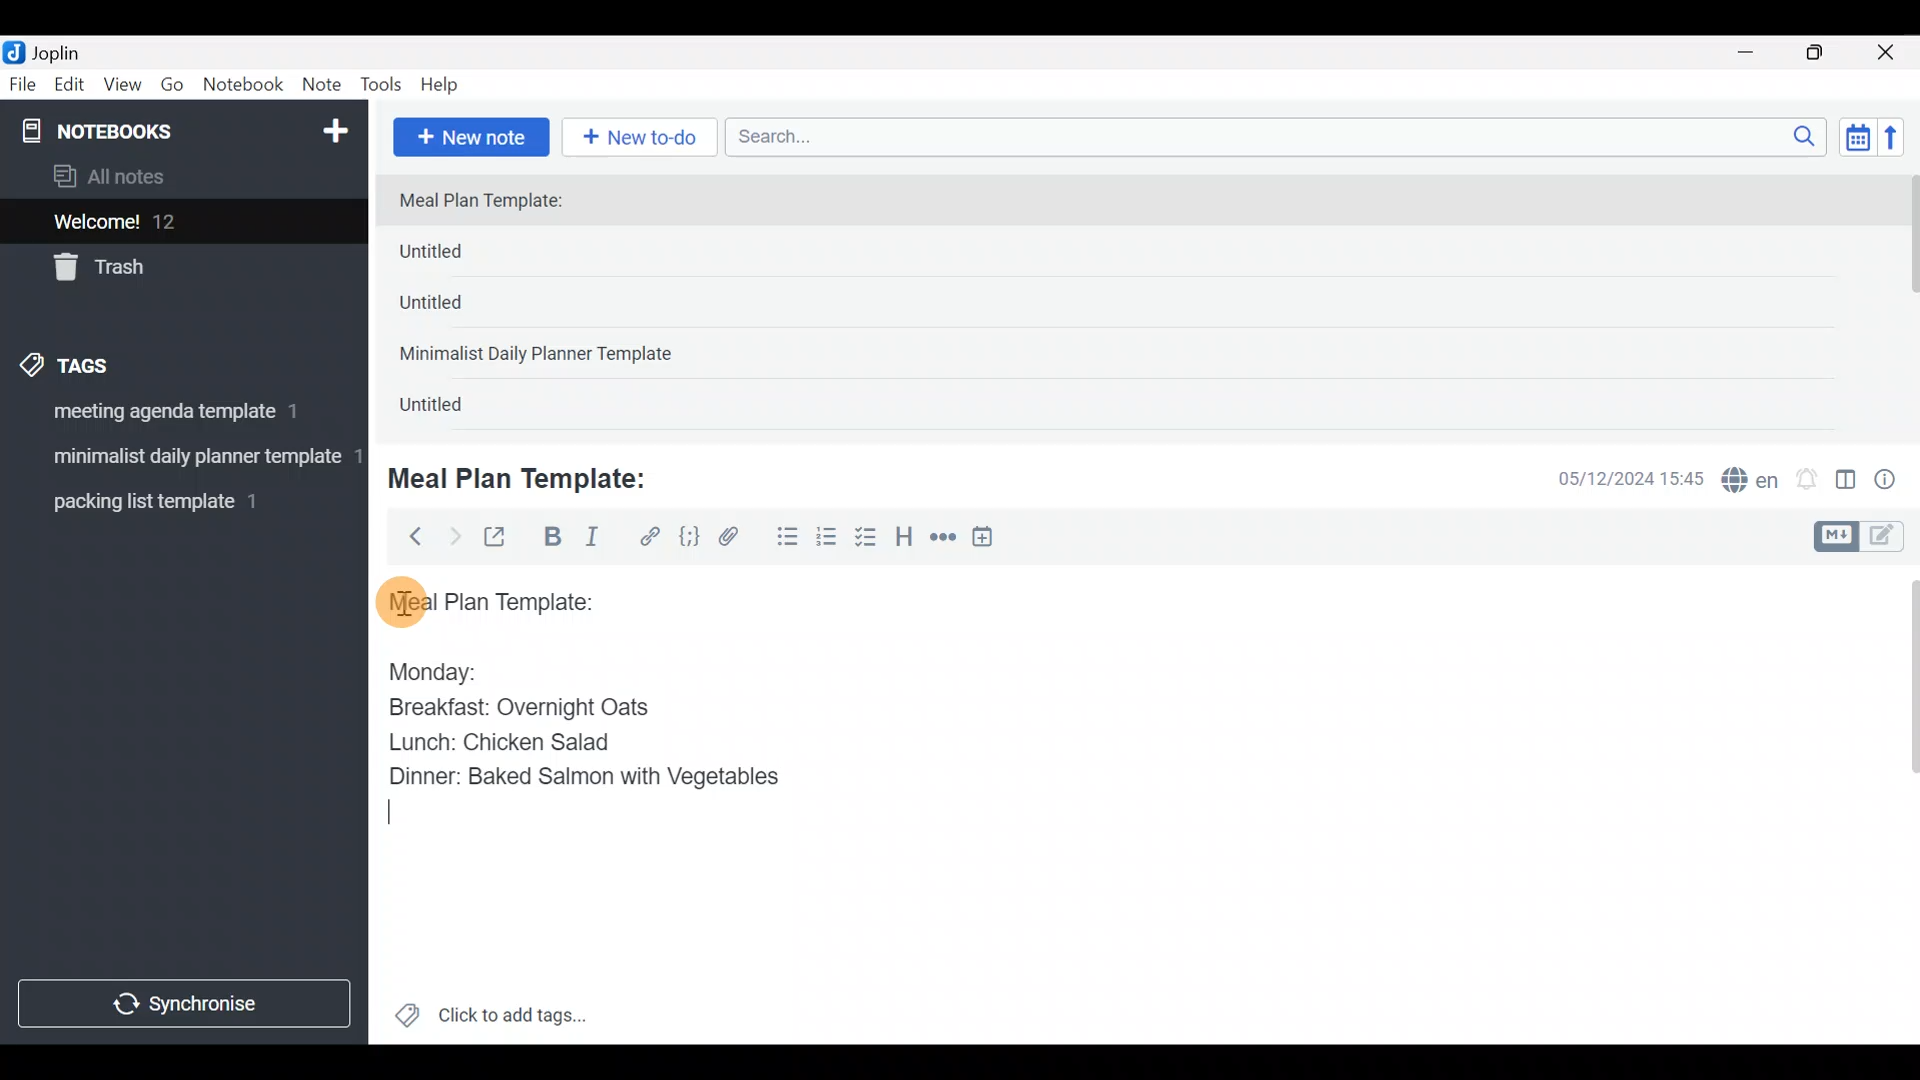 This screenshot has height=1080, width=1920. Describe the element at coordinates (1864, 534) in the screenshot. I see `Toggle editors` at that location.